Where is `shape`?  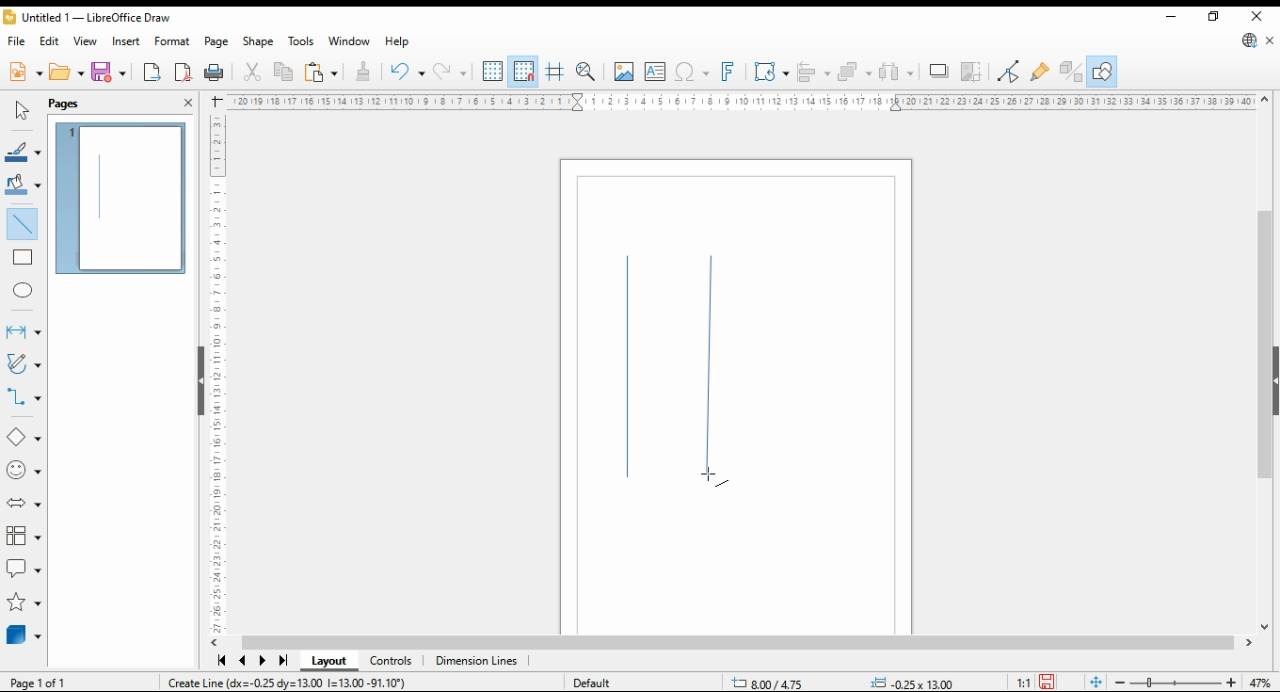
shape is located at coordinates (258, 42).